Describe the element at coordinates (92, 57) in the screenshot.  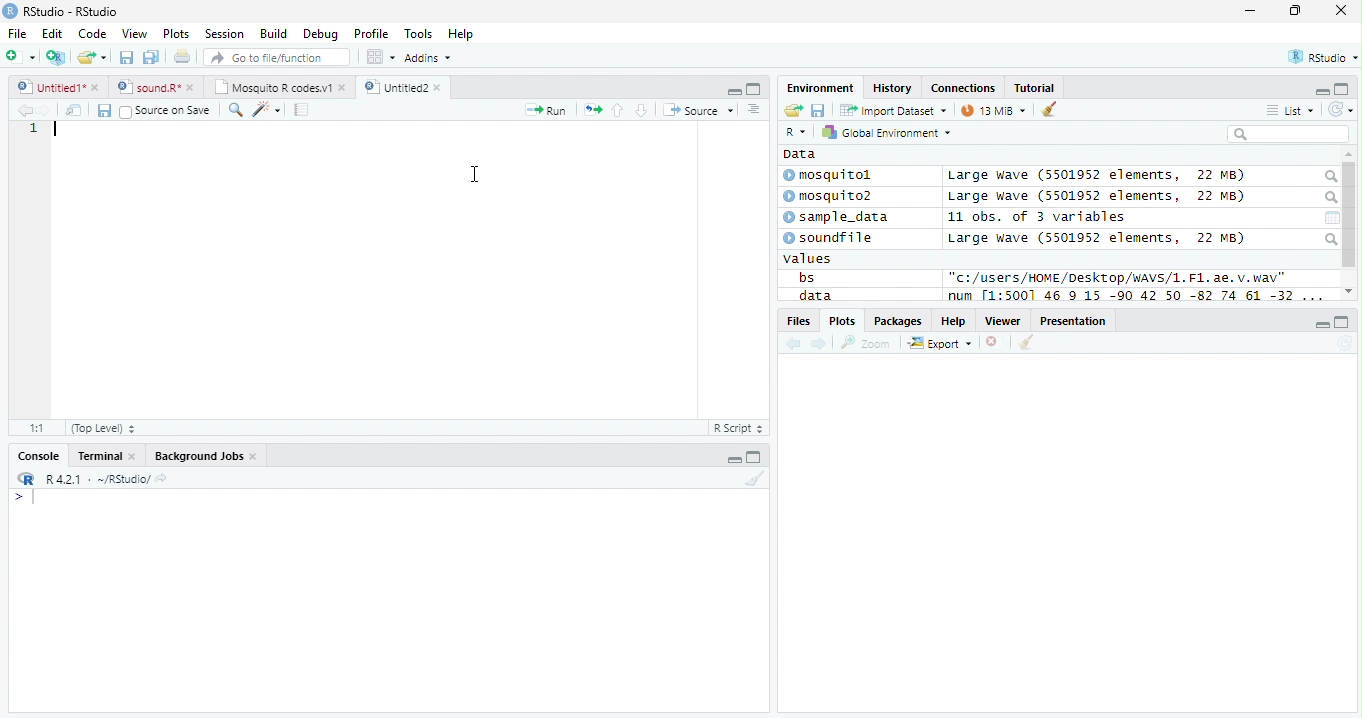
I see `open an existing file` at that location.